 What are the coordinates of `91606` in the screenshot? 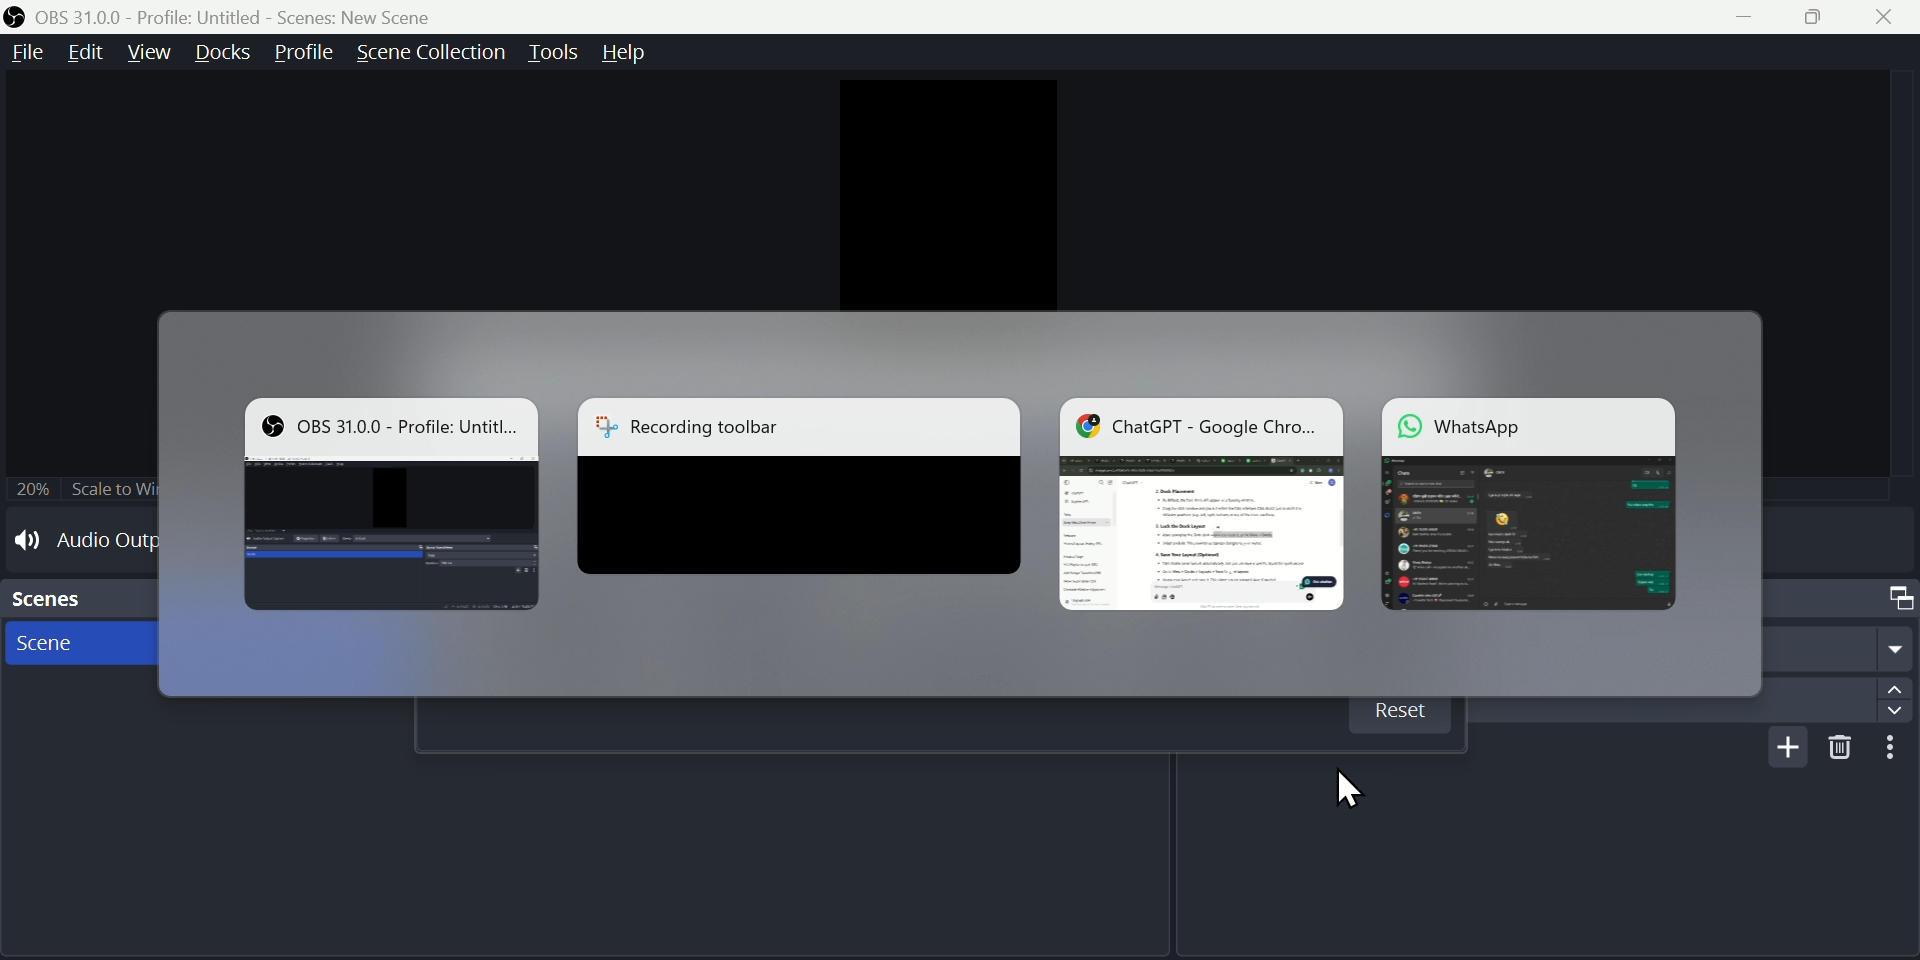 It's located at (231, 53).